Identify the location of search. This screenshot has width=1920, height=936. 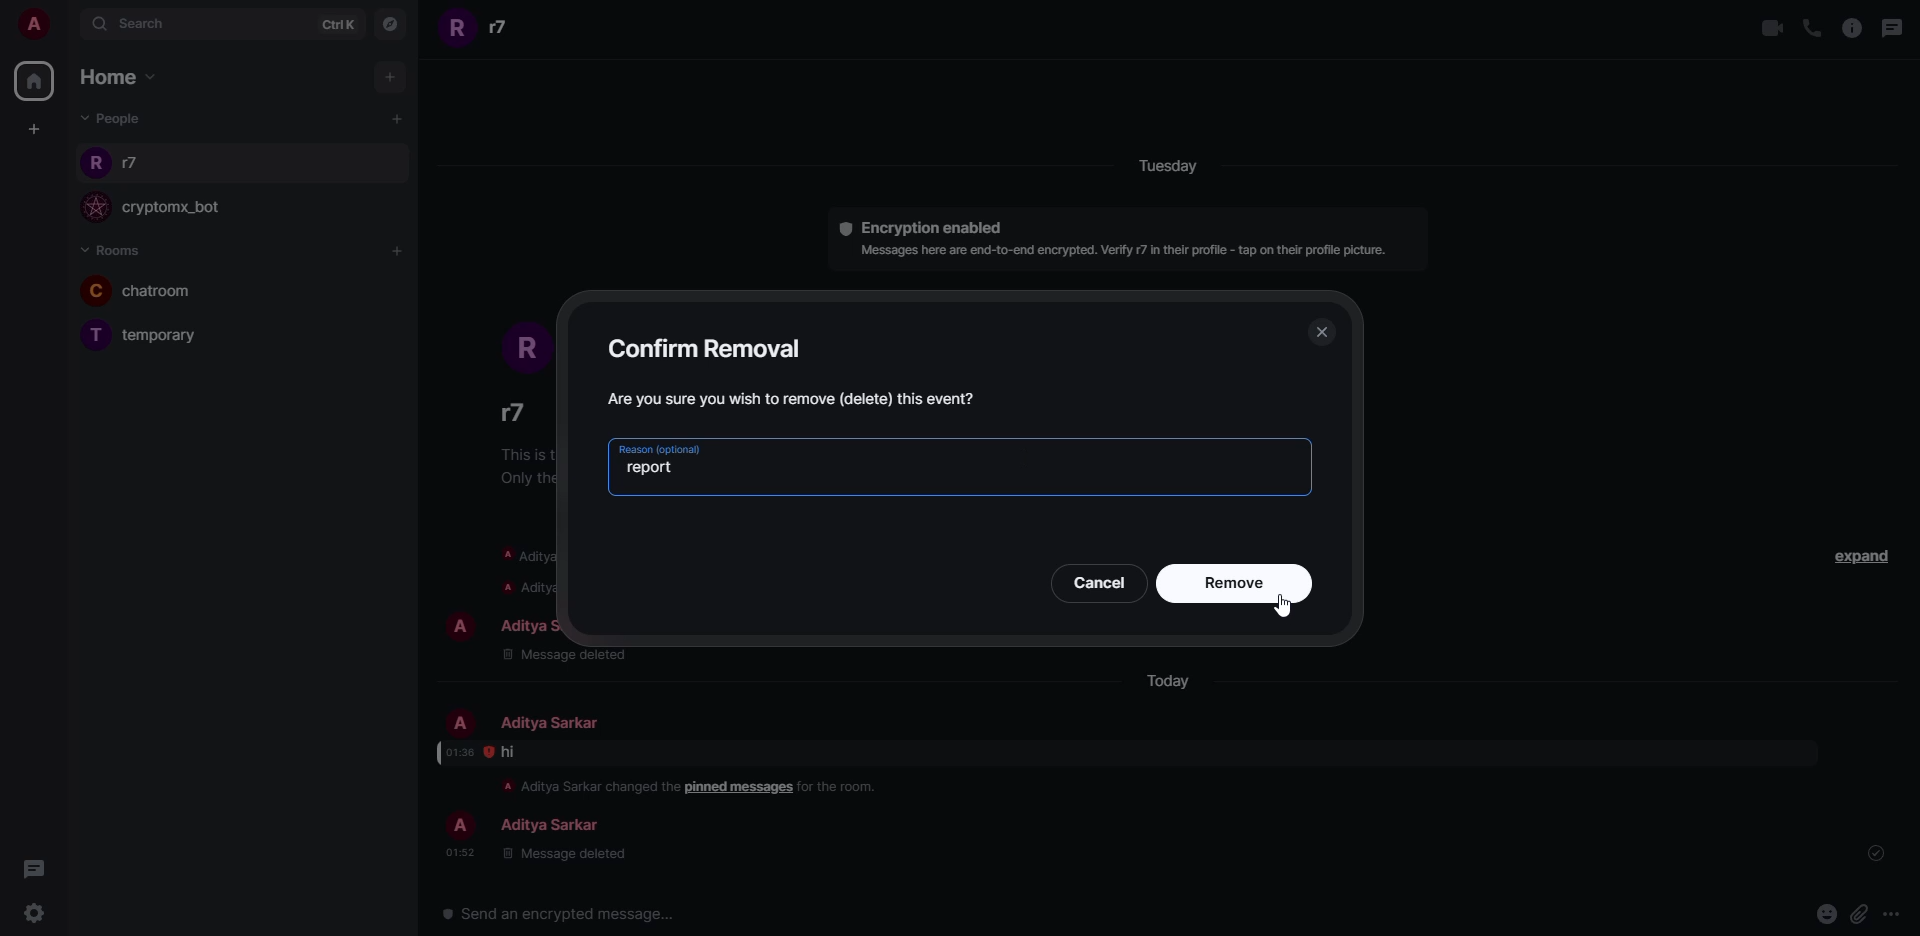
(140, 23).